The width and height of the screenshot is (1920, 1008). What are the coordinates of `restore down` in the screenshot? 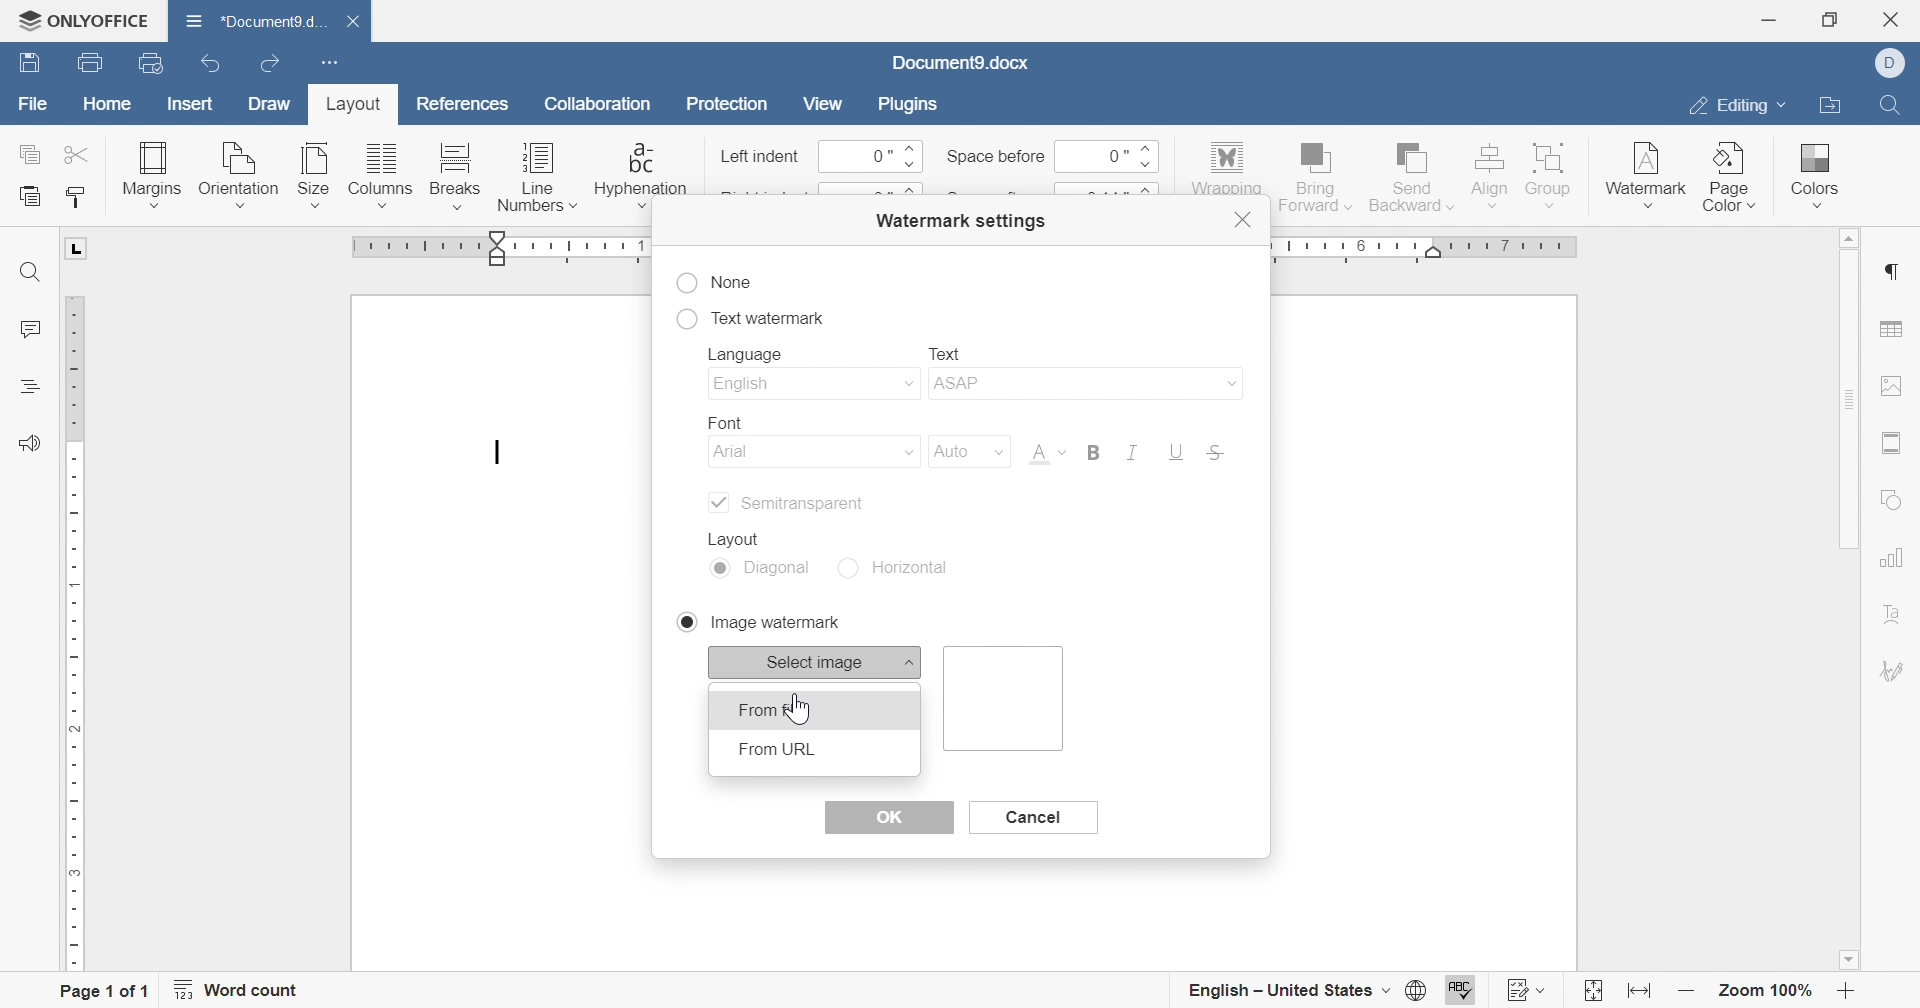 It's located at (1836, 19).